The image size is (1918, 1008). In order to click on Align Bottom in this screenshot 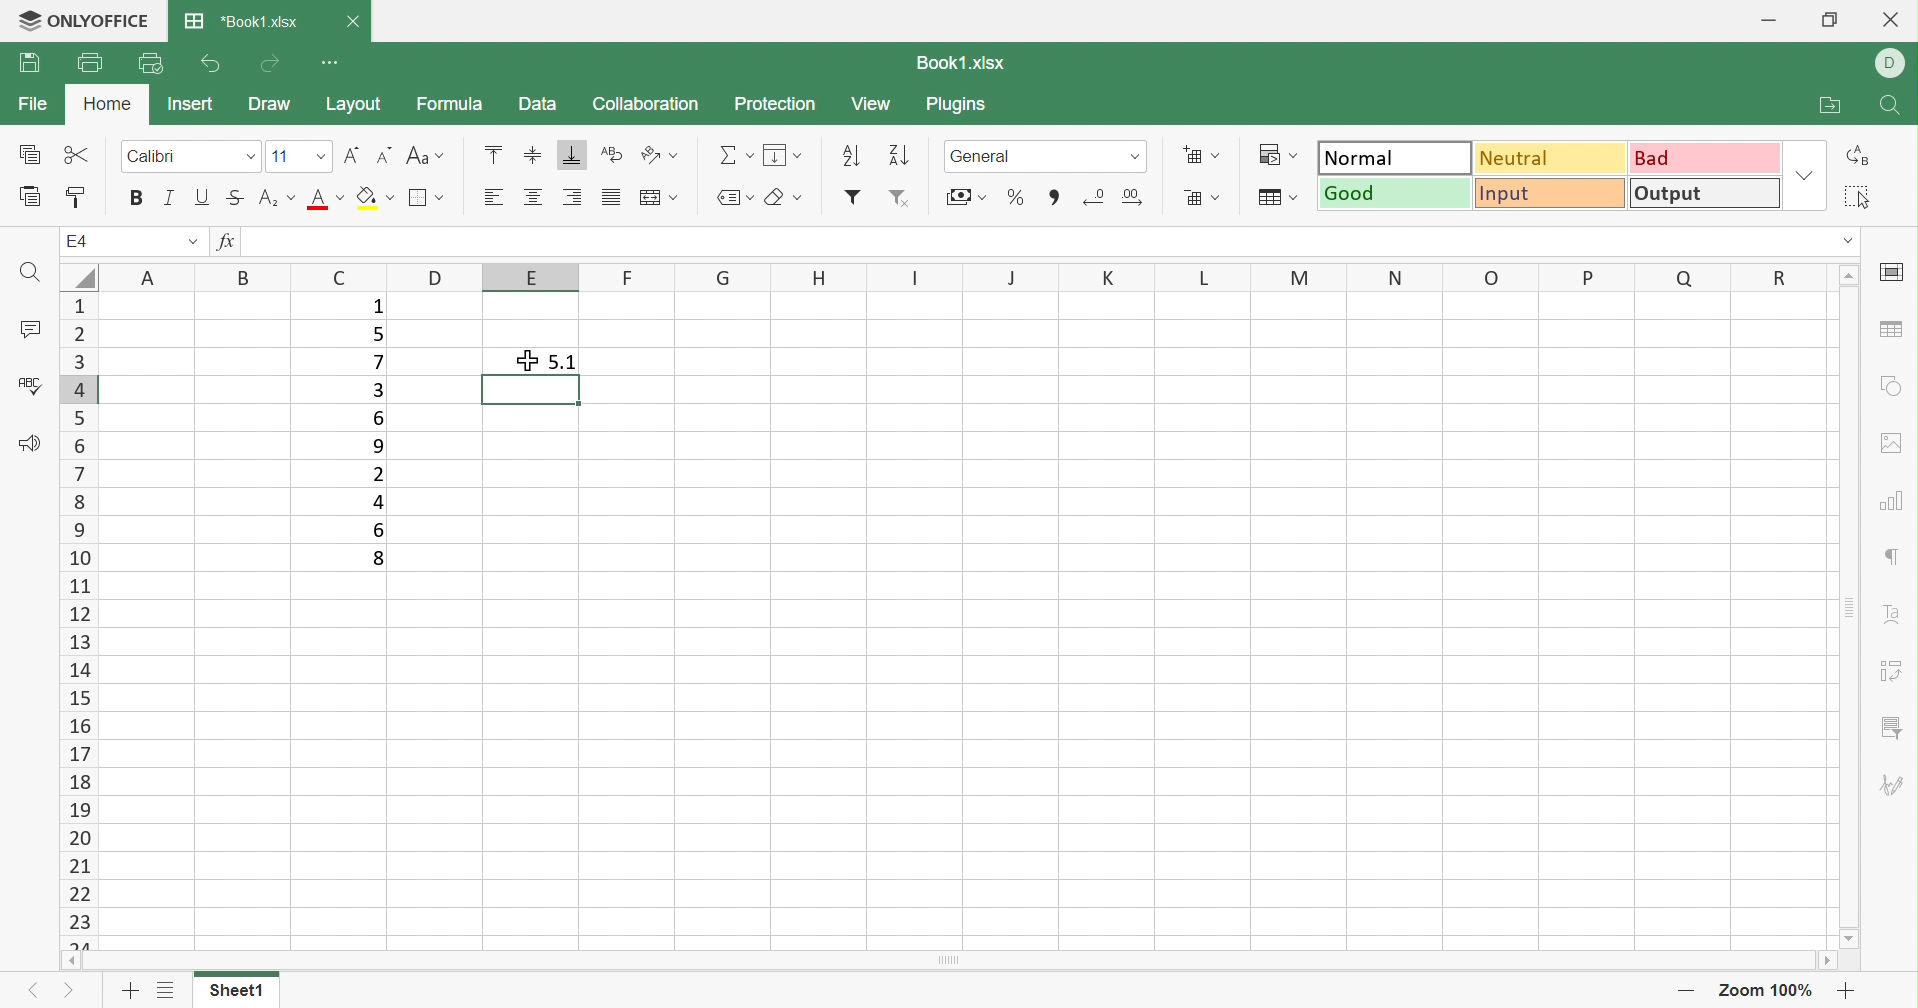, I will do `click(575, 159)`.